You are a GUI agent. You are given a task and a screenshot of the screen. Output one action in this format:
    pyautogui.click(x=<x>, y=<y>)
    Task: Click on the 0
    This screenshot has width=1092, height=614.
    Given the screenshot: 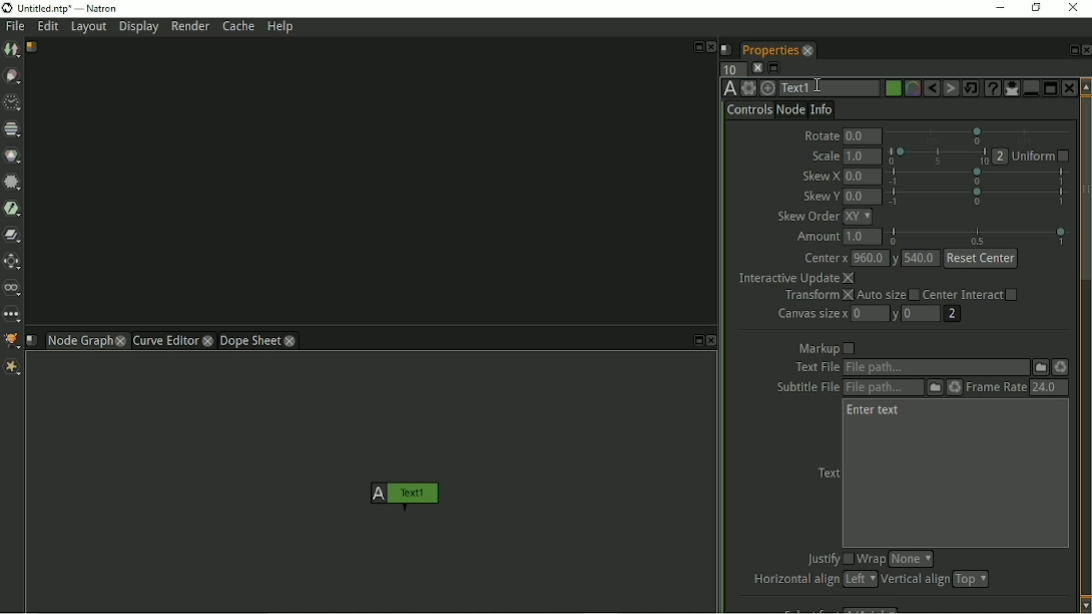 What is the action you would take?
    pyautogui.click(x=923, y=314)
    